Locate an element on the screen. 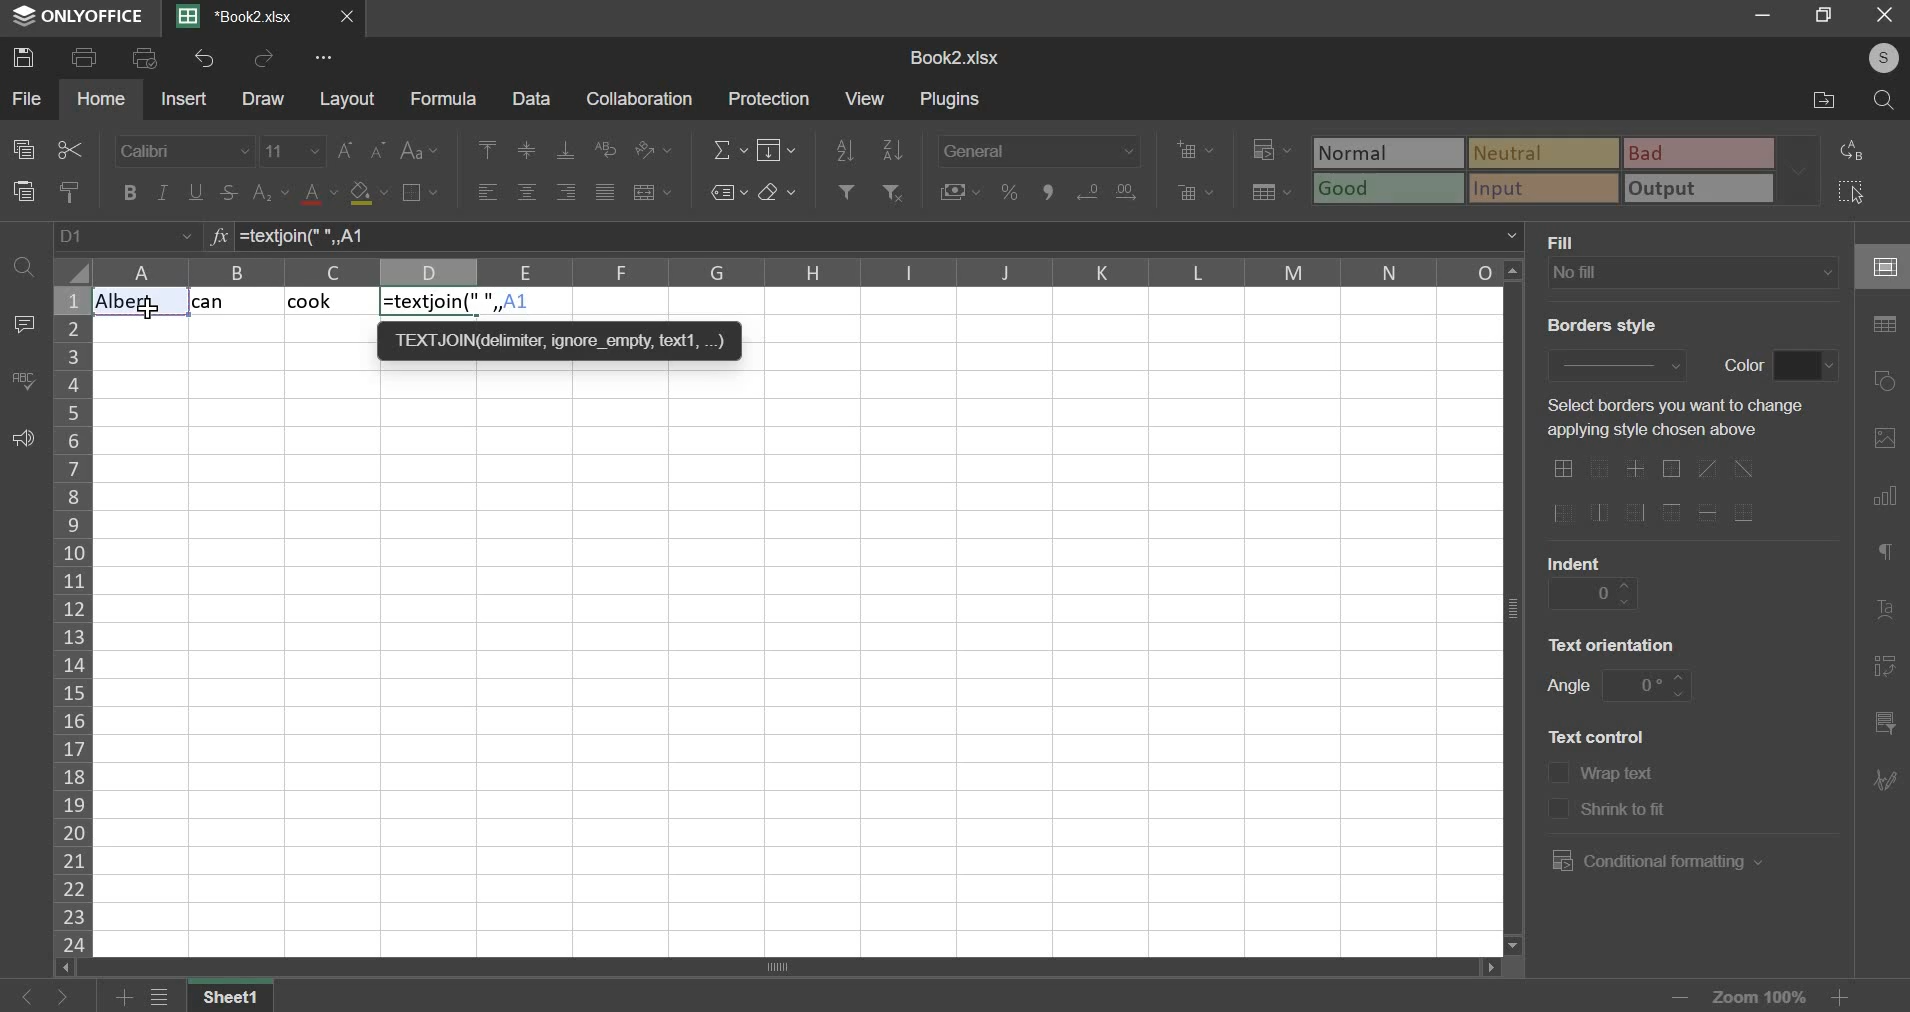 Image resolution: width=1910 pixels, height=1012 pixels. border is located at coordinates (419, 191).